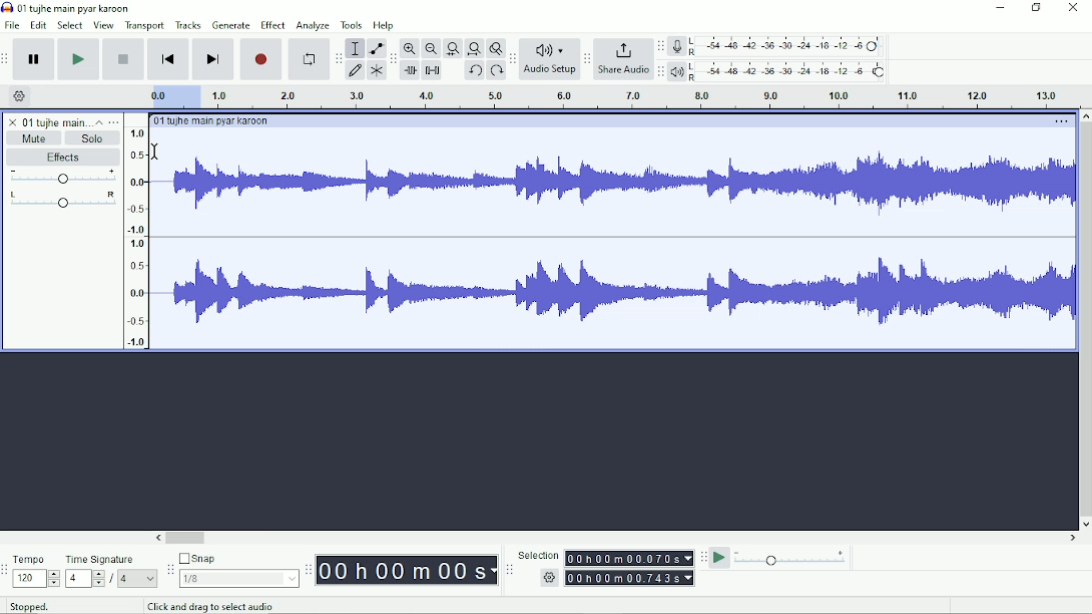 The image size is (1092, 614). I want to click on Skip to start, so click(168, 60).